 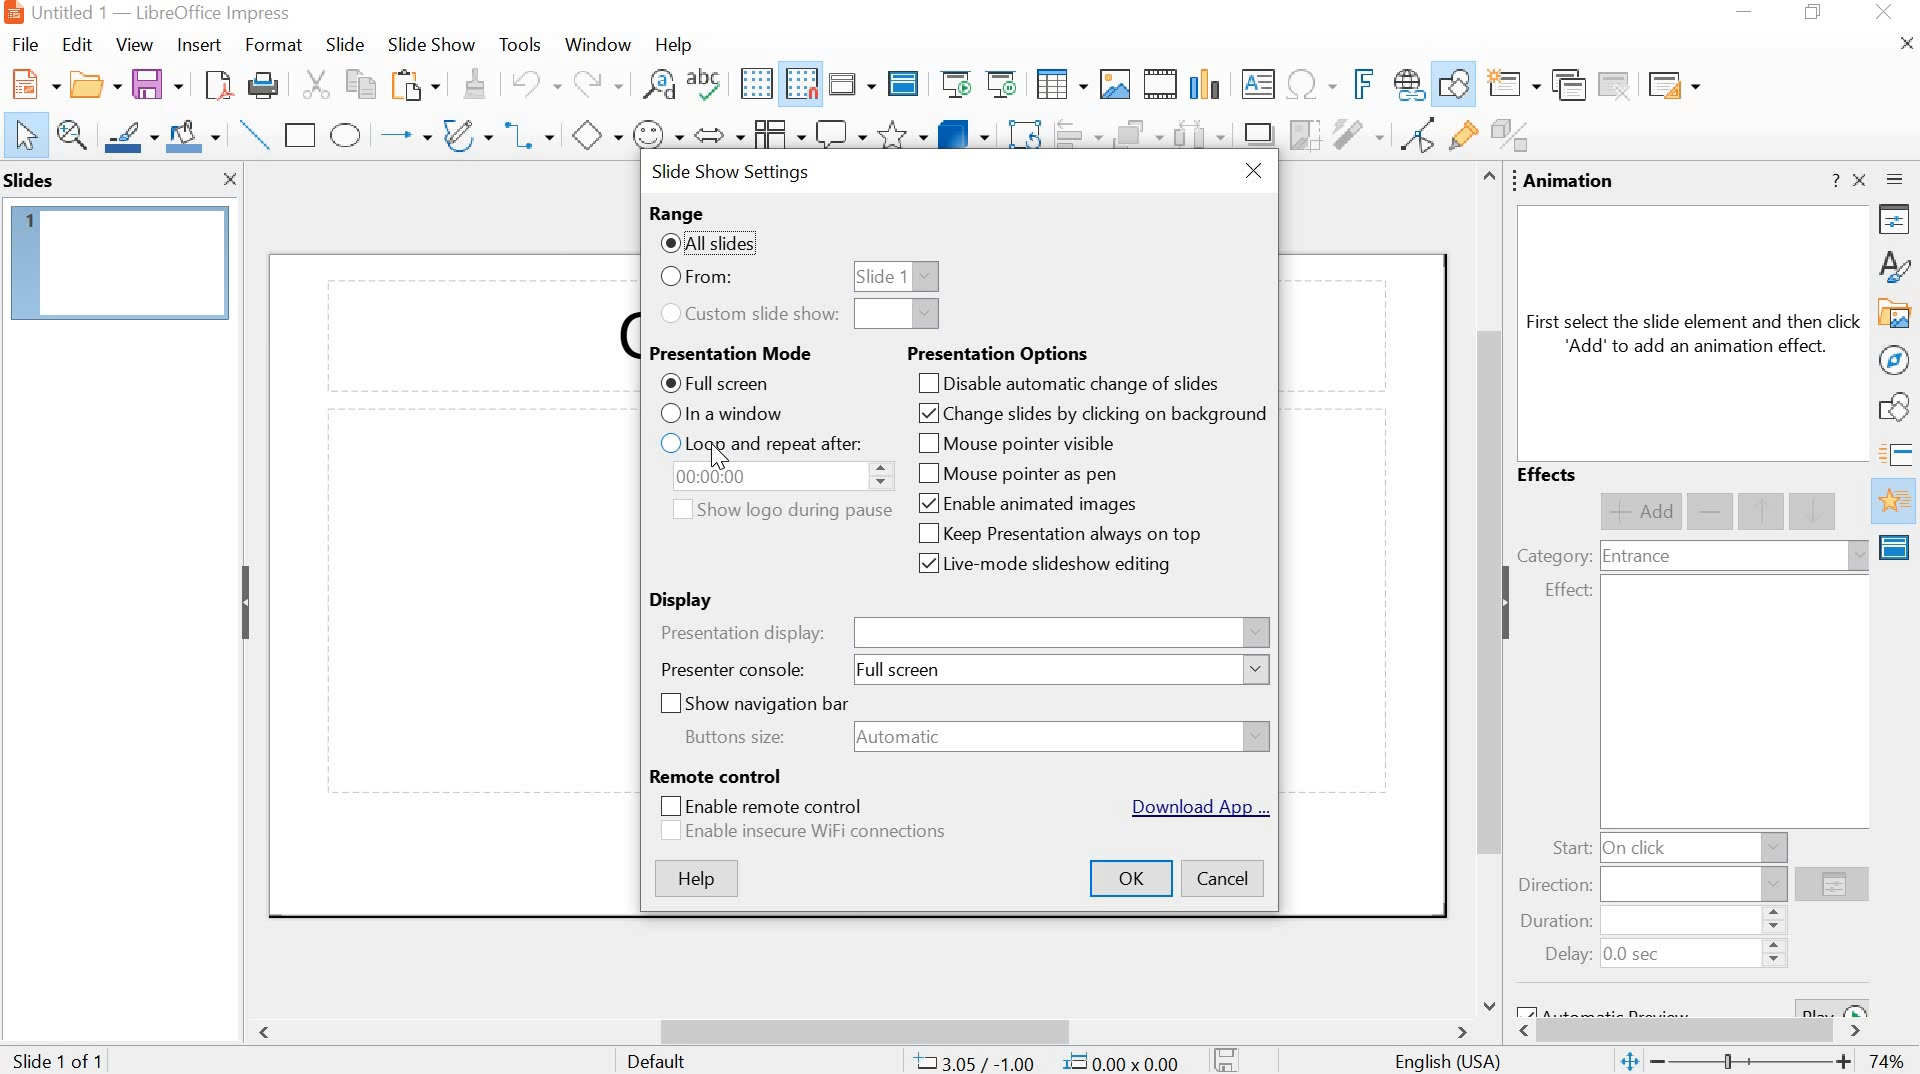 I want to click on ok, so click(x=1130, y=878).